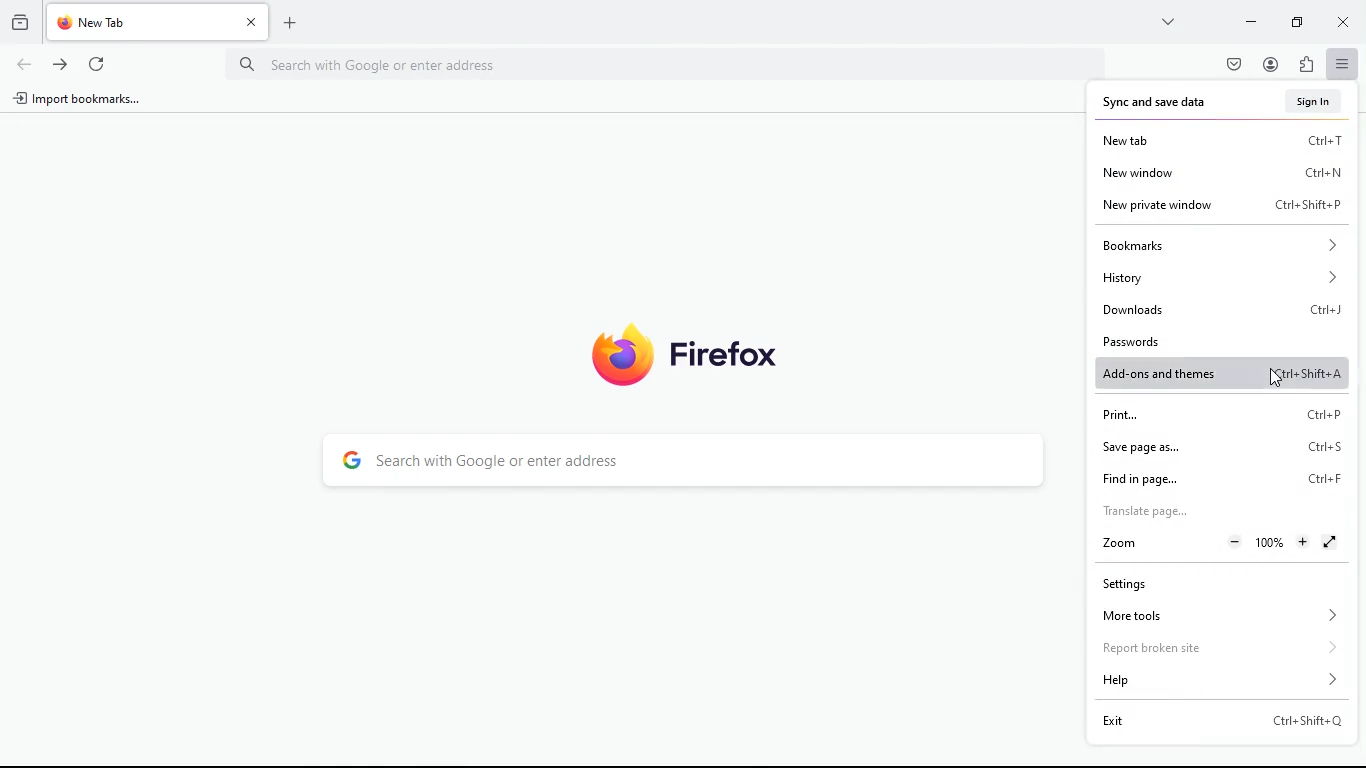  Describe the element at coordinates (79, 100) in the screenshot. I see `import bookmarks` at that location.